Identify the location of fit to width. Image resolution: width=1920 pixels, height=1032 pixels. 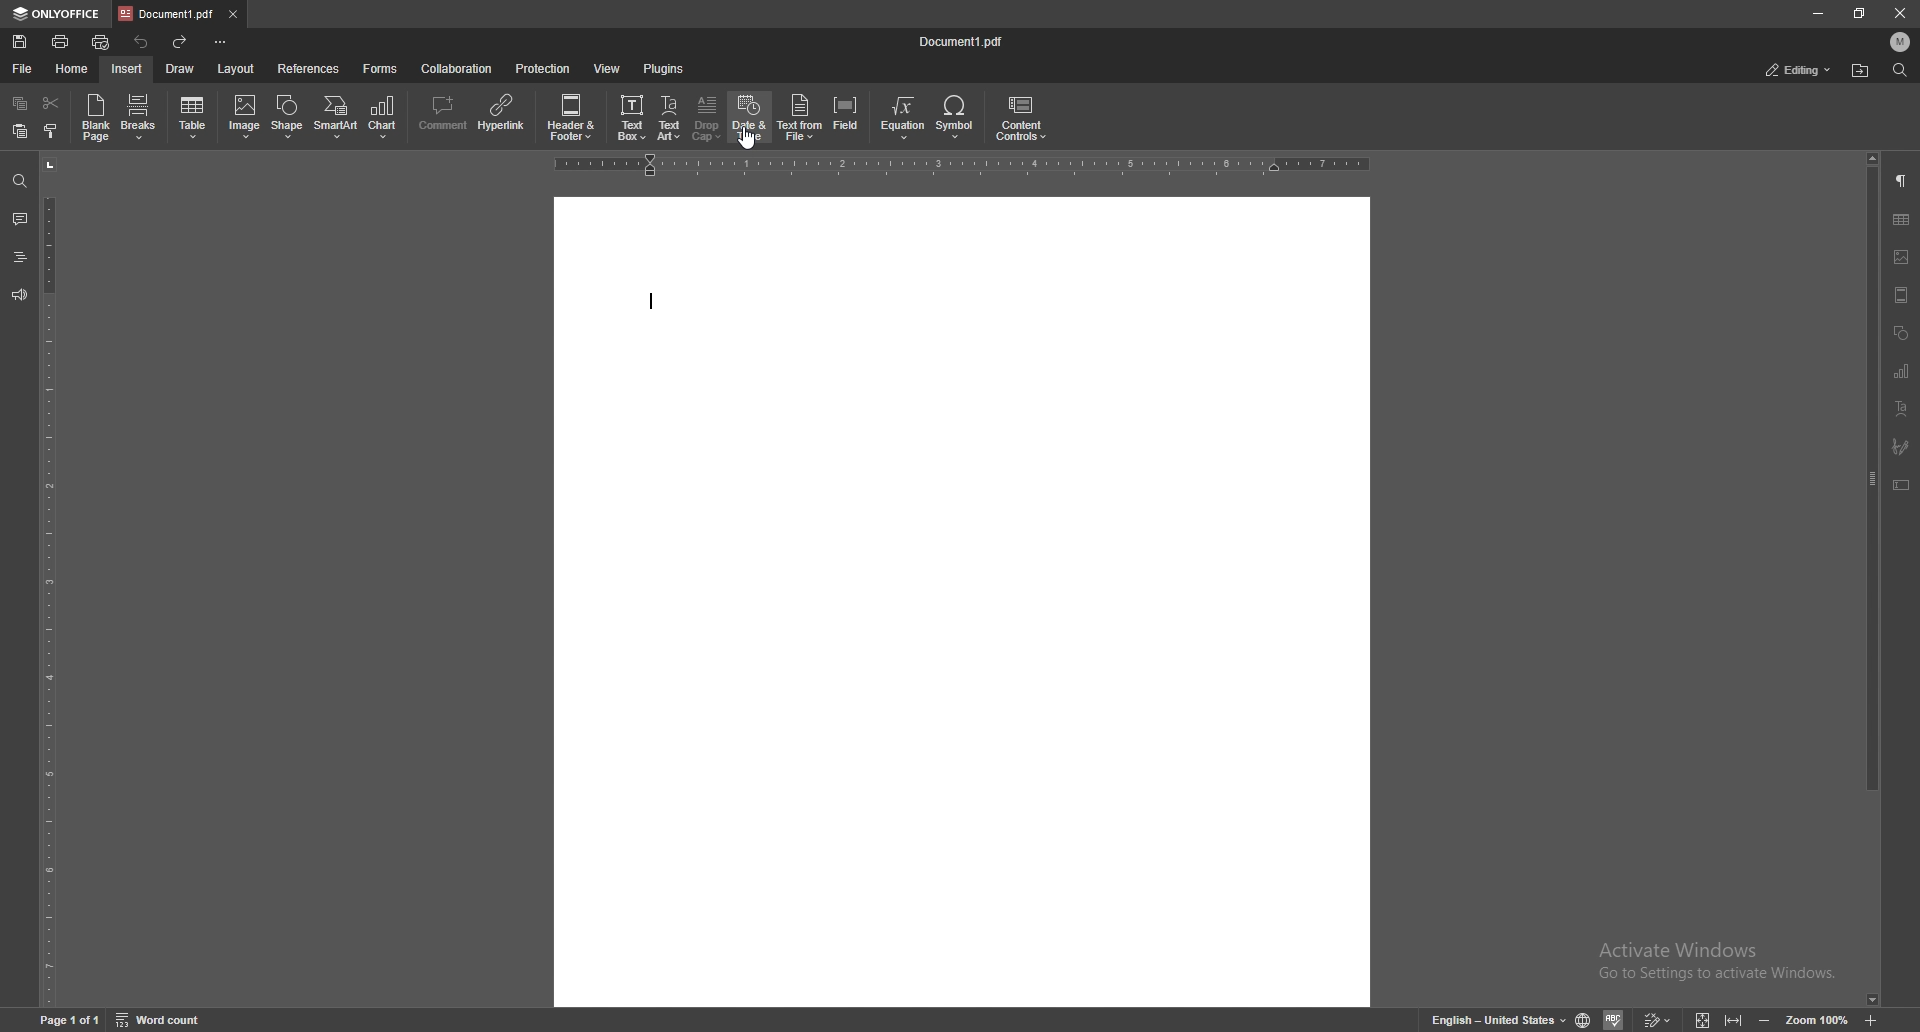
(1735, 1019).